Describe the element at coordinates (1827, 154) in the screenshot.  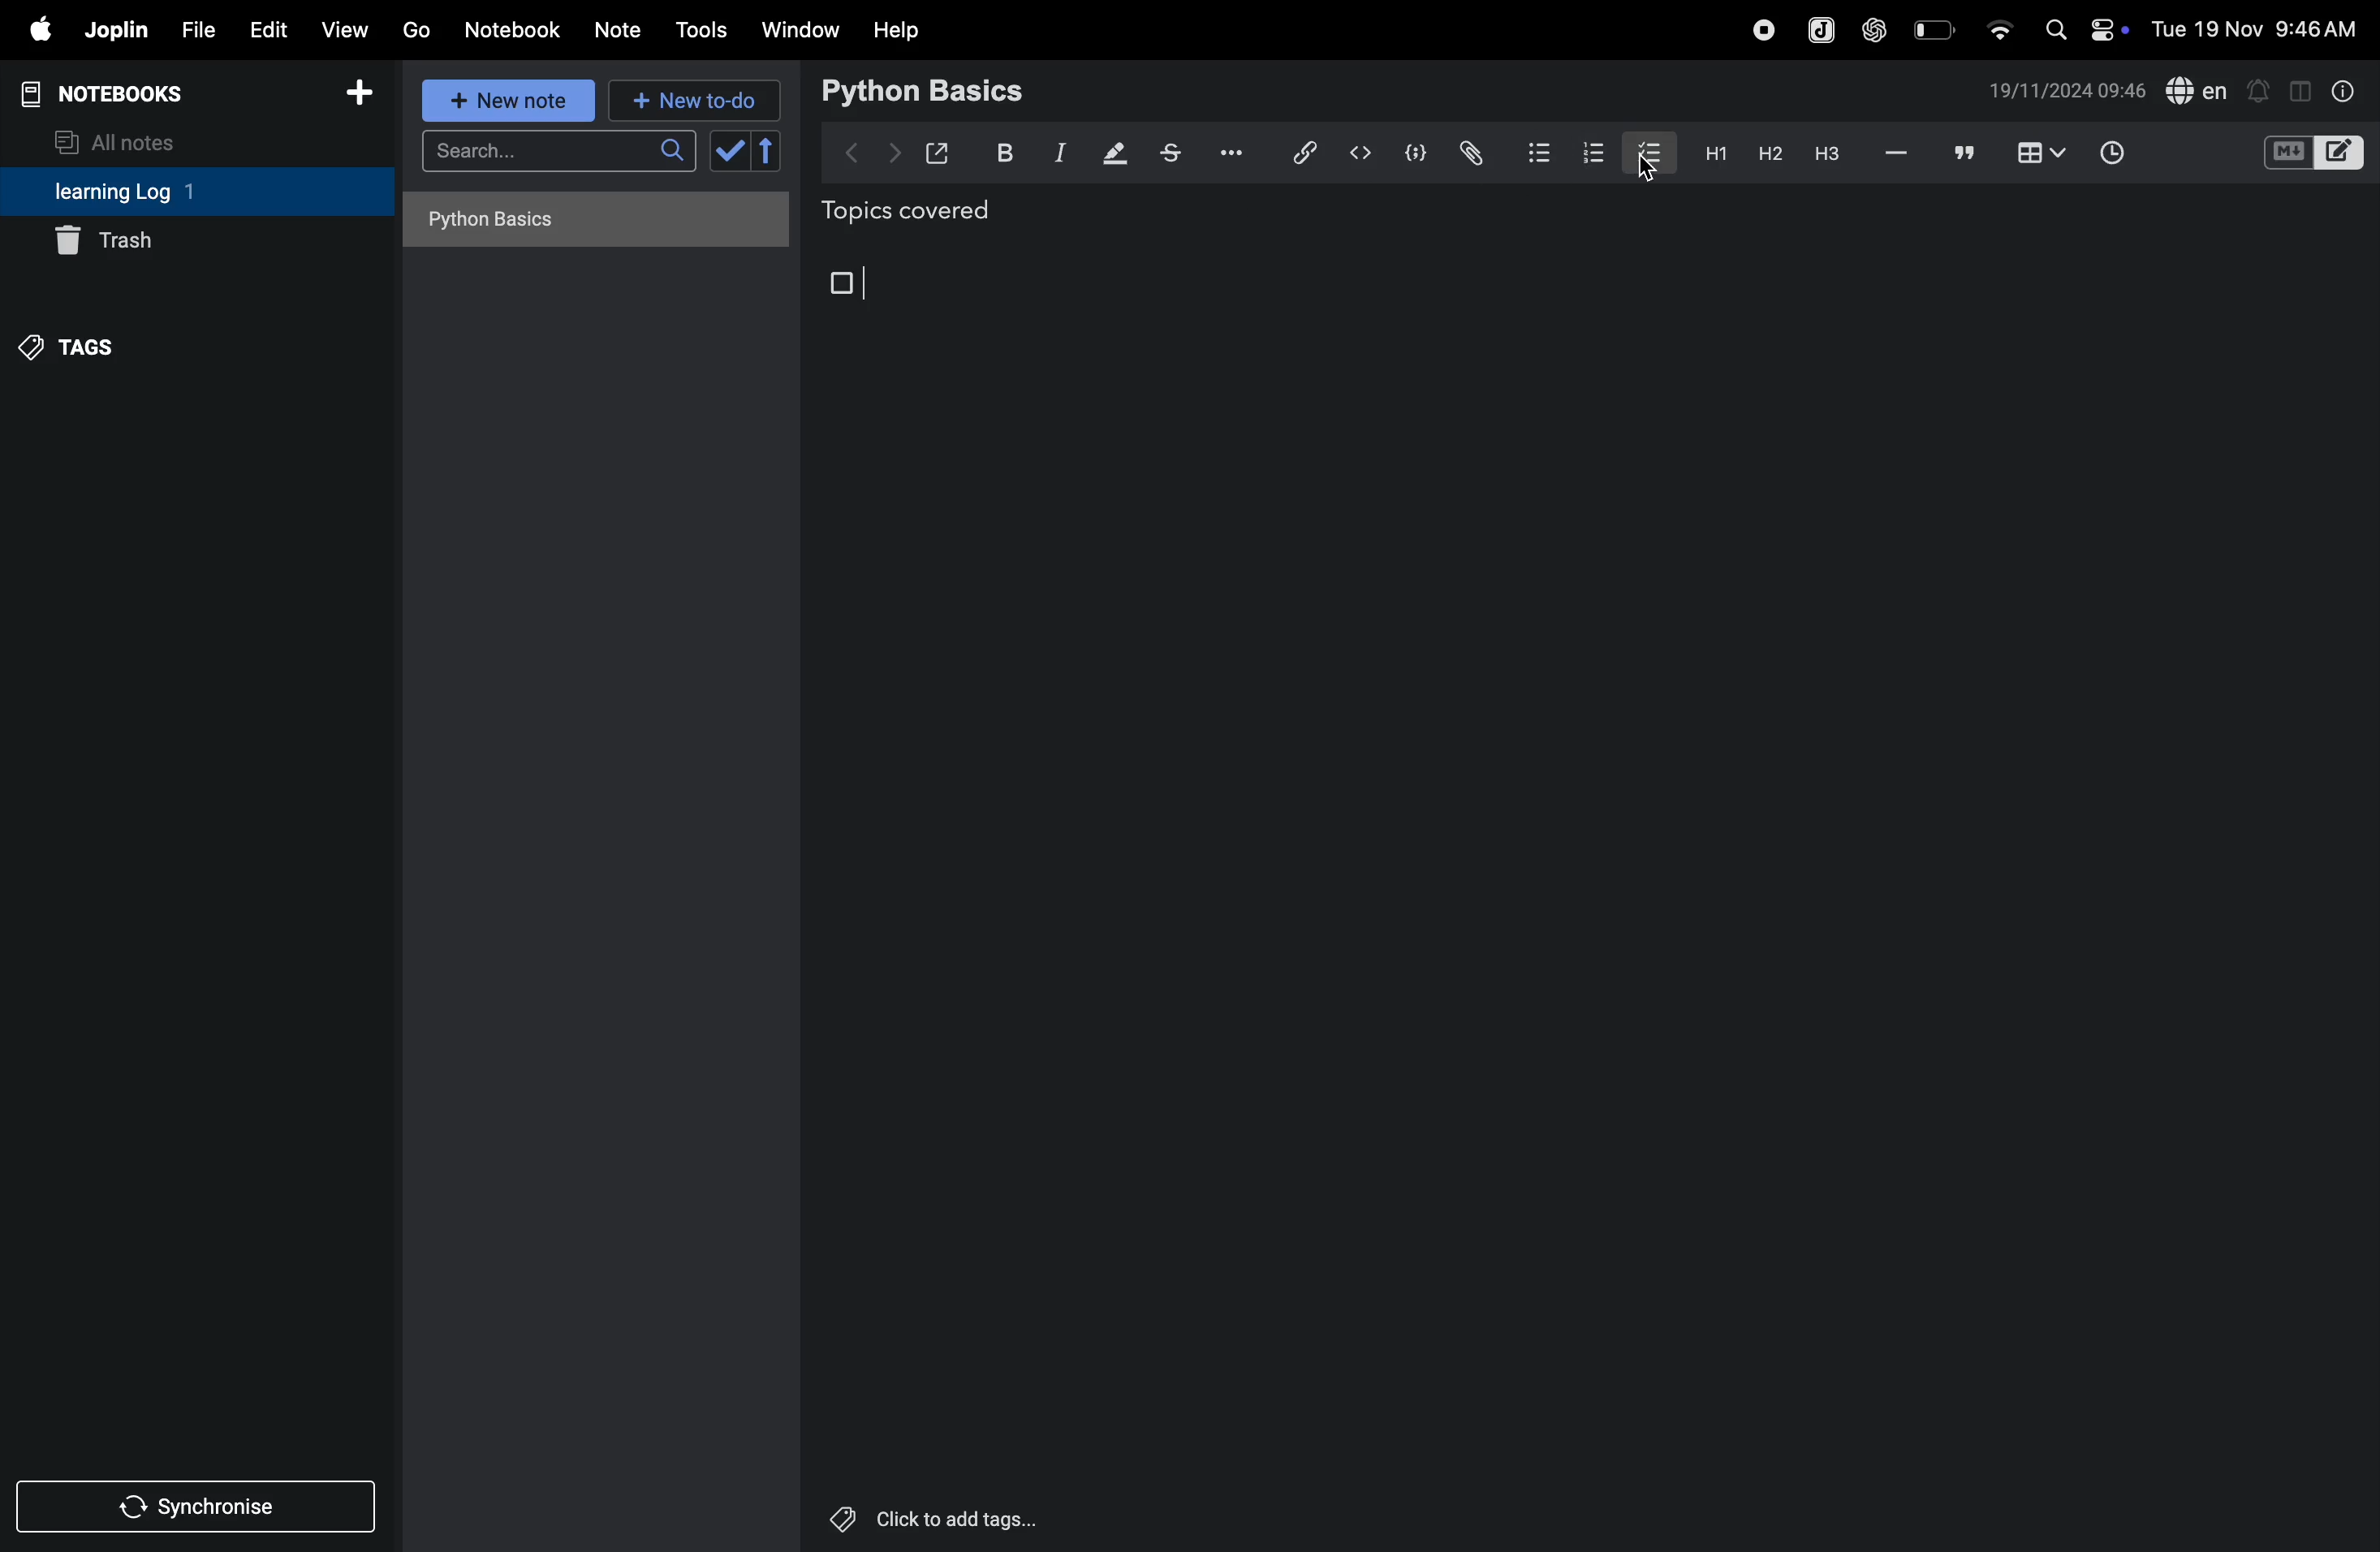
I see `heading 3` at that location.